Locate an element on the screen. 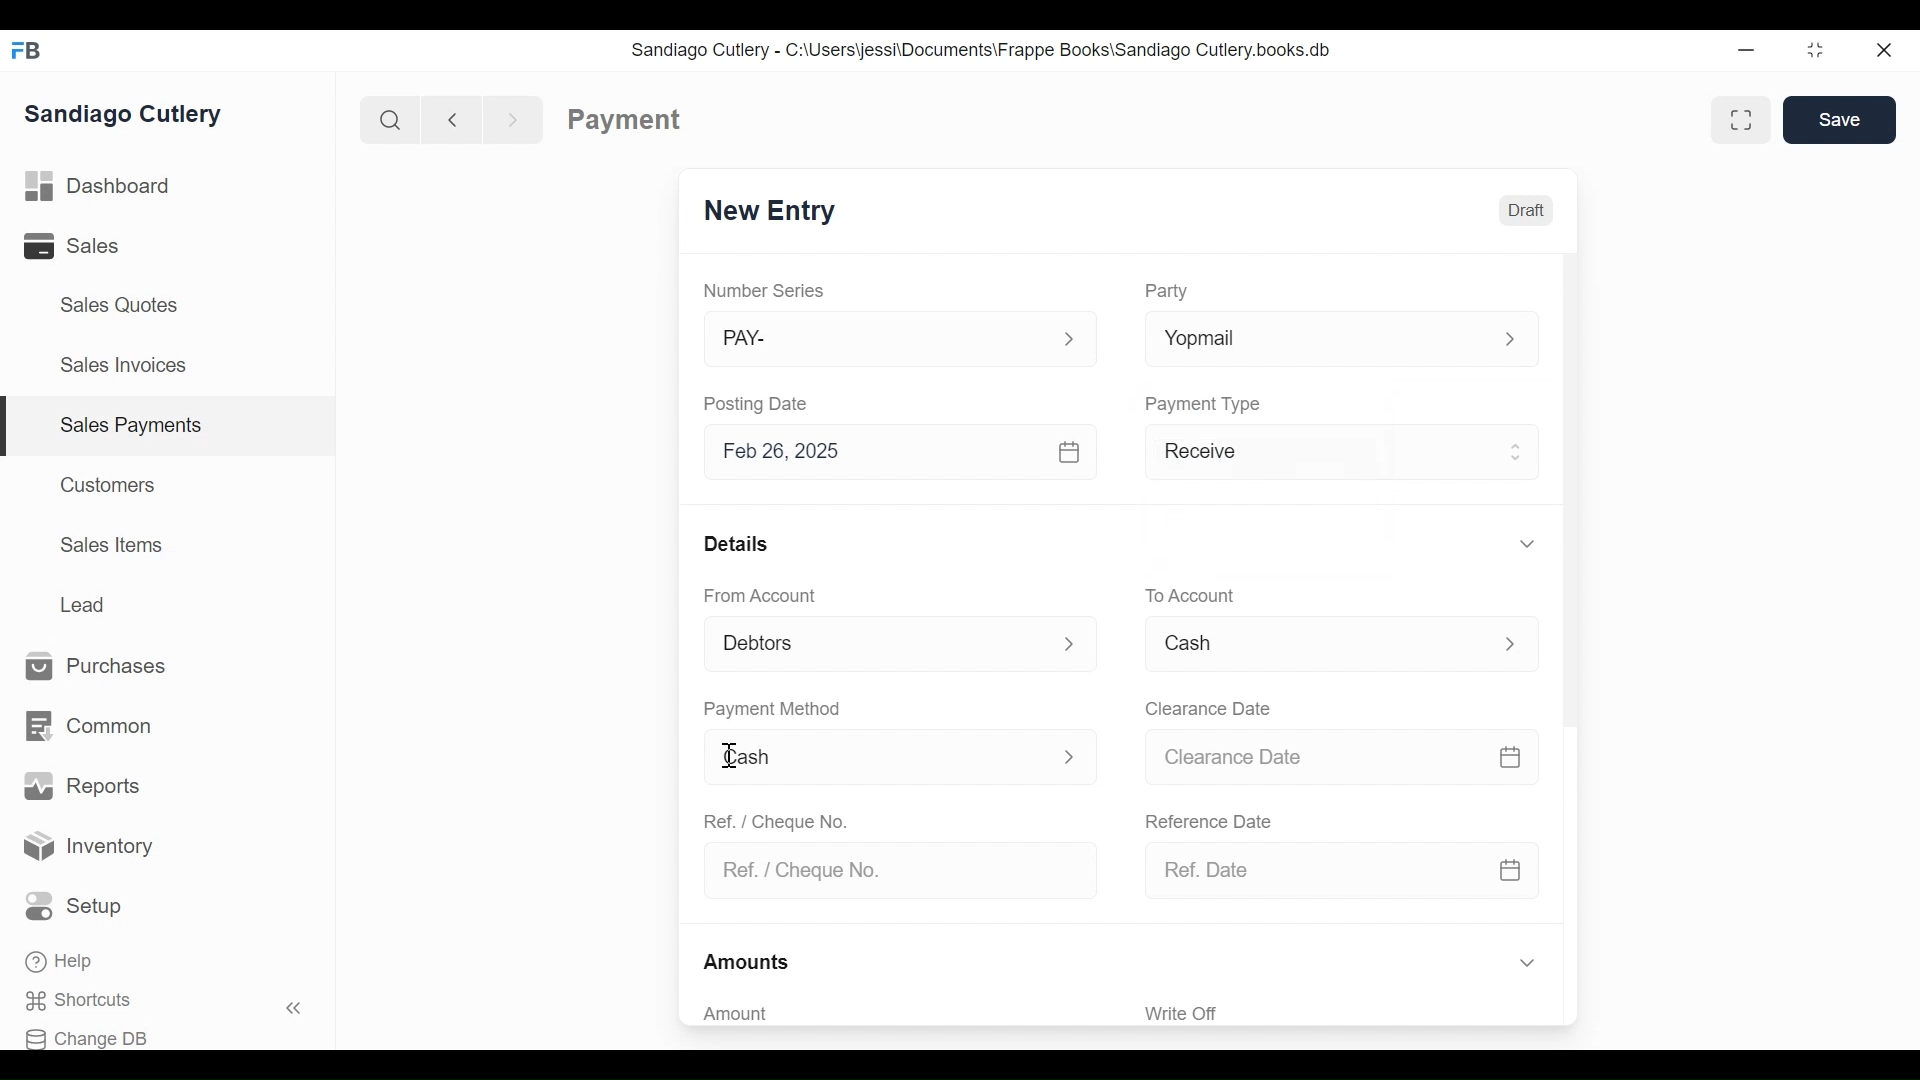 The width and height of the screenshot is (1920, 1080). Draft is located at coordinates (1525, 208).